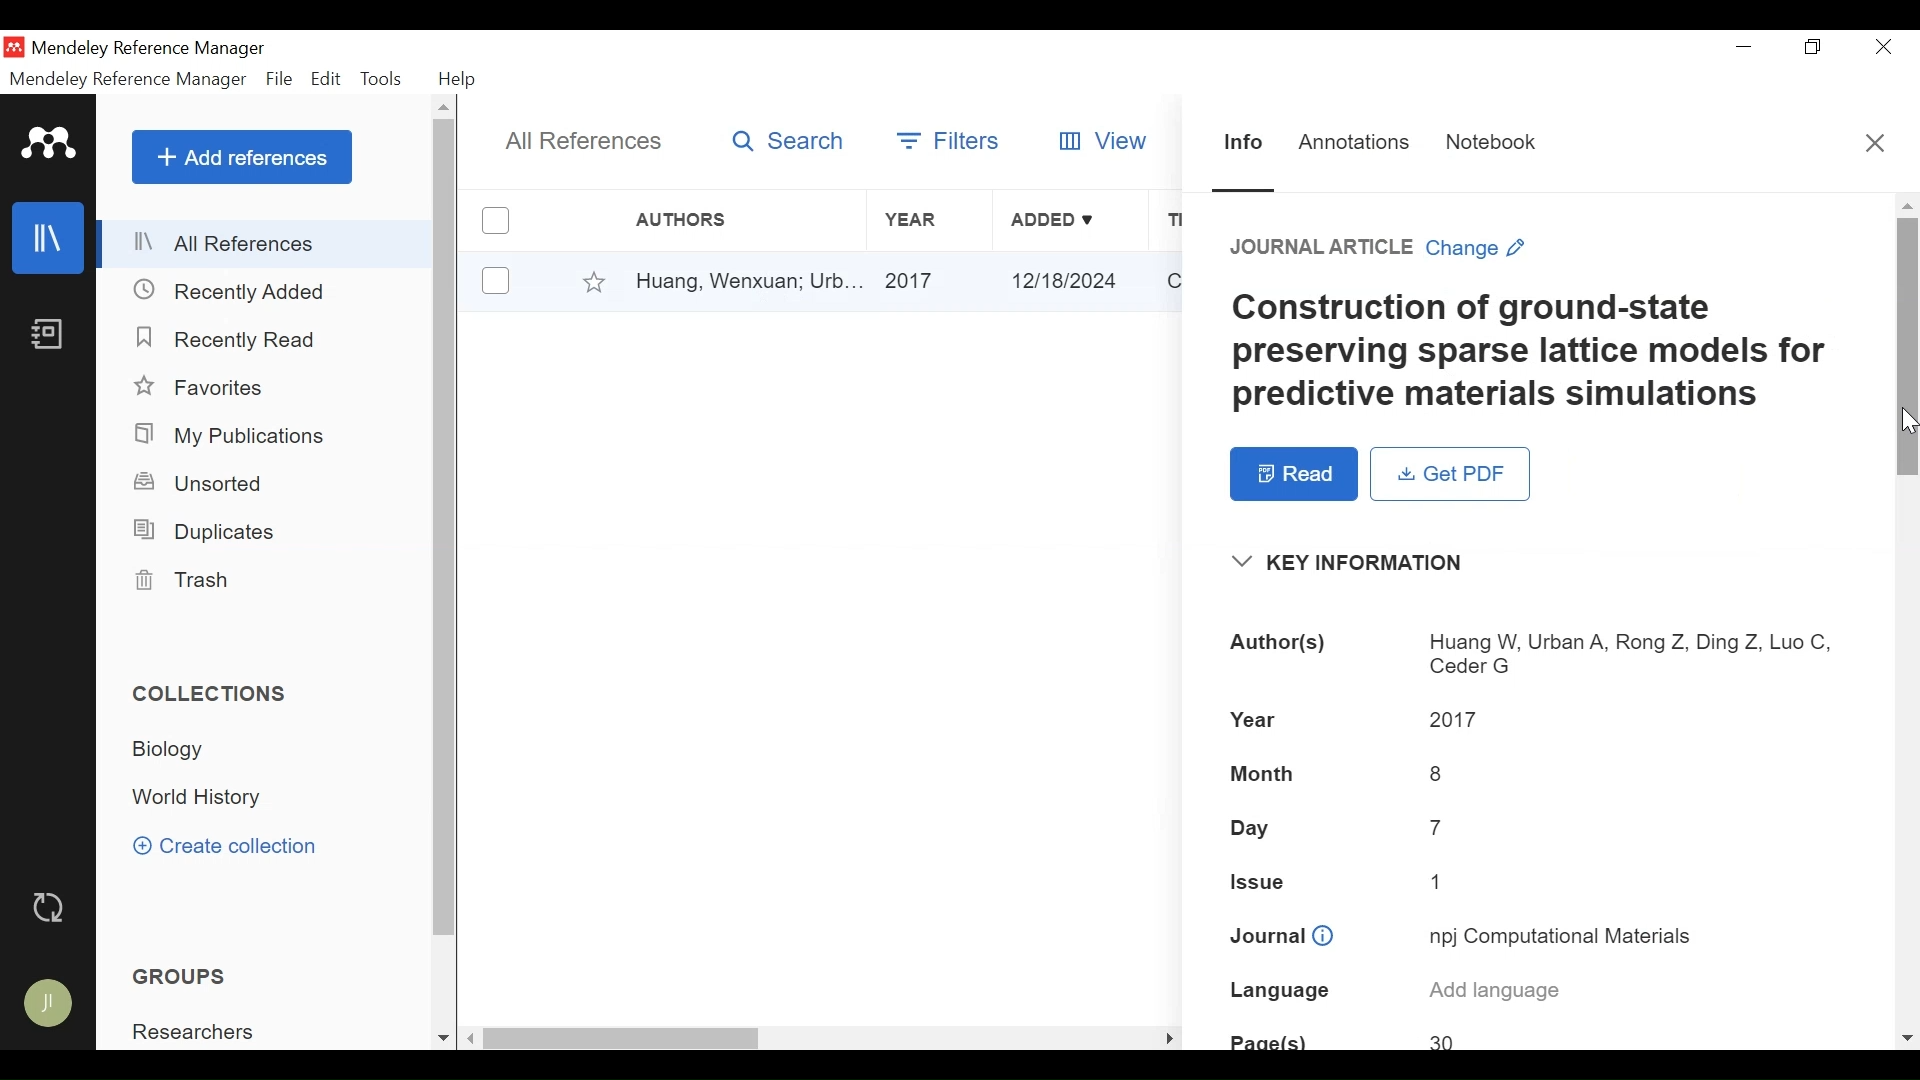 The image size is (1920, 1080). What do you see at coordinates (224, 845) in the screenshot?
I see `Create Collection` at bounding box center [224, 845].